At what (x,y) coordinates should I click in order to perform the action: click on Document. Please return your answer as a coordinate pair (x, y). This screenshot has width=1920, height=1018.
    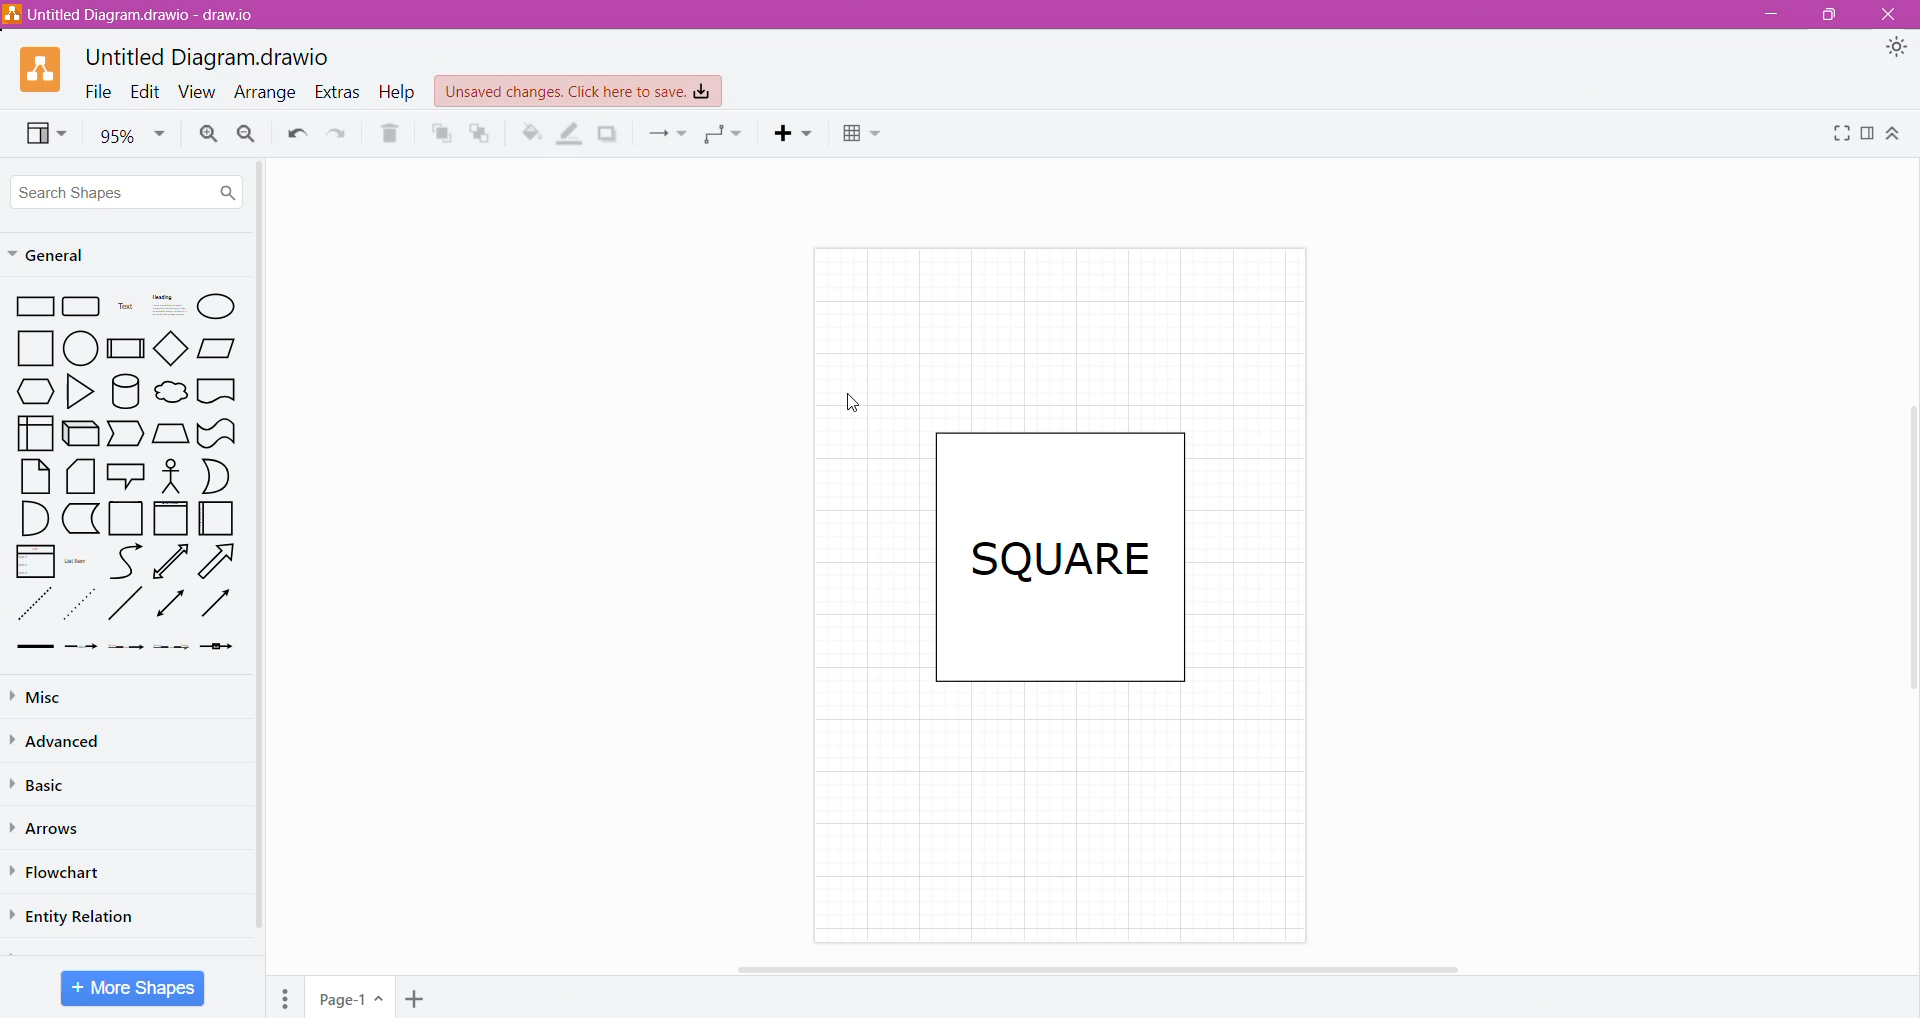
    Looking at the image, I should click on (217, 391).